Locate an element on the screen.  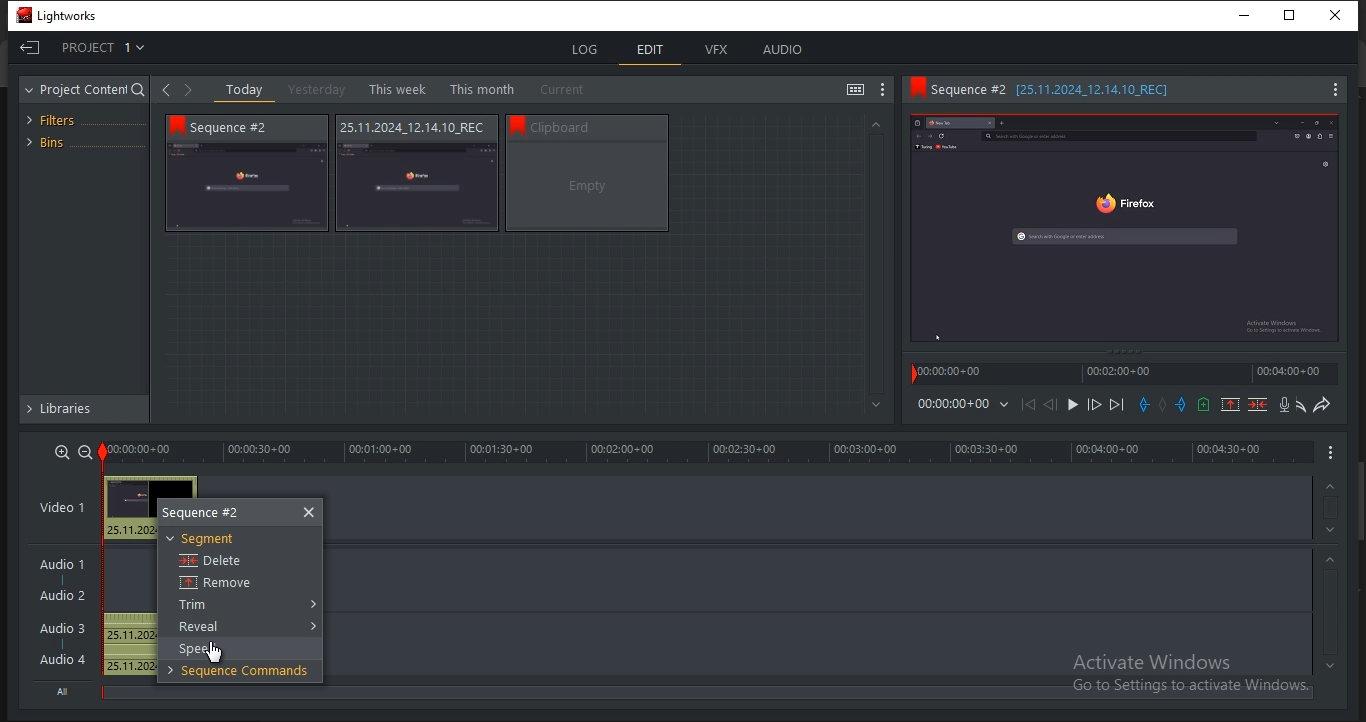
undo is located at coordinates (1298, 405).